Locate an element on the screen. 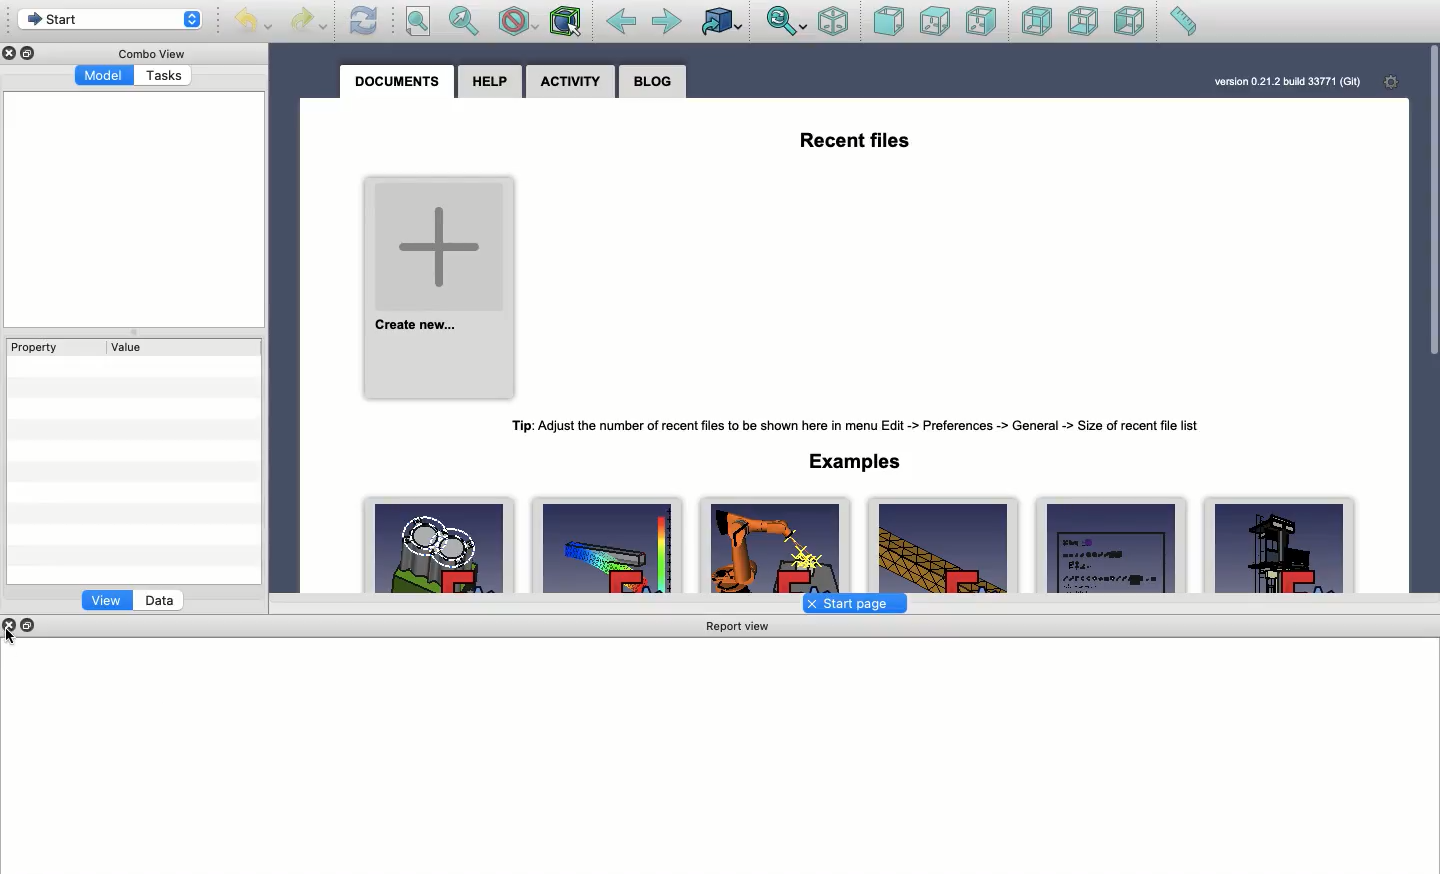  Start is located at coordinates (112, 21).